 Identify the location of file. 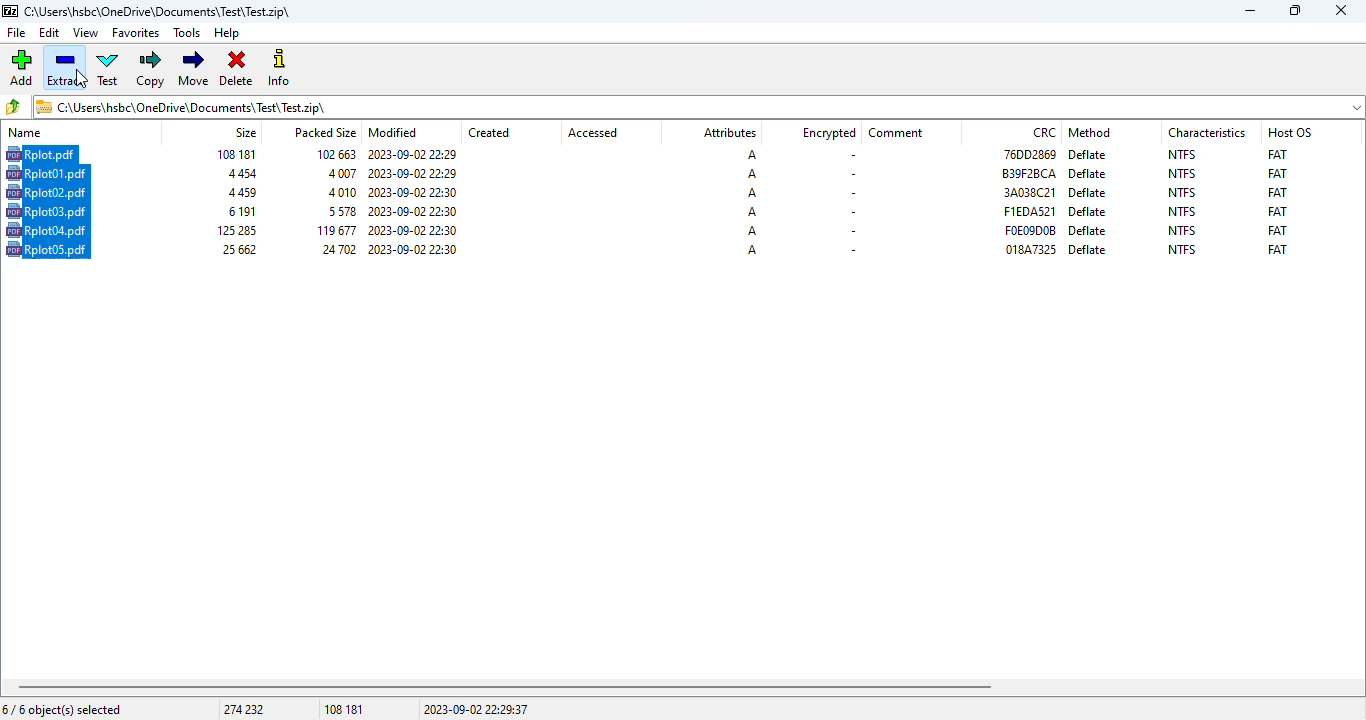
(39, 154).